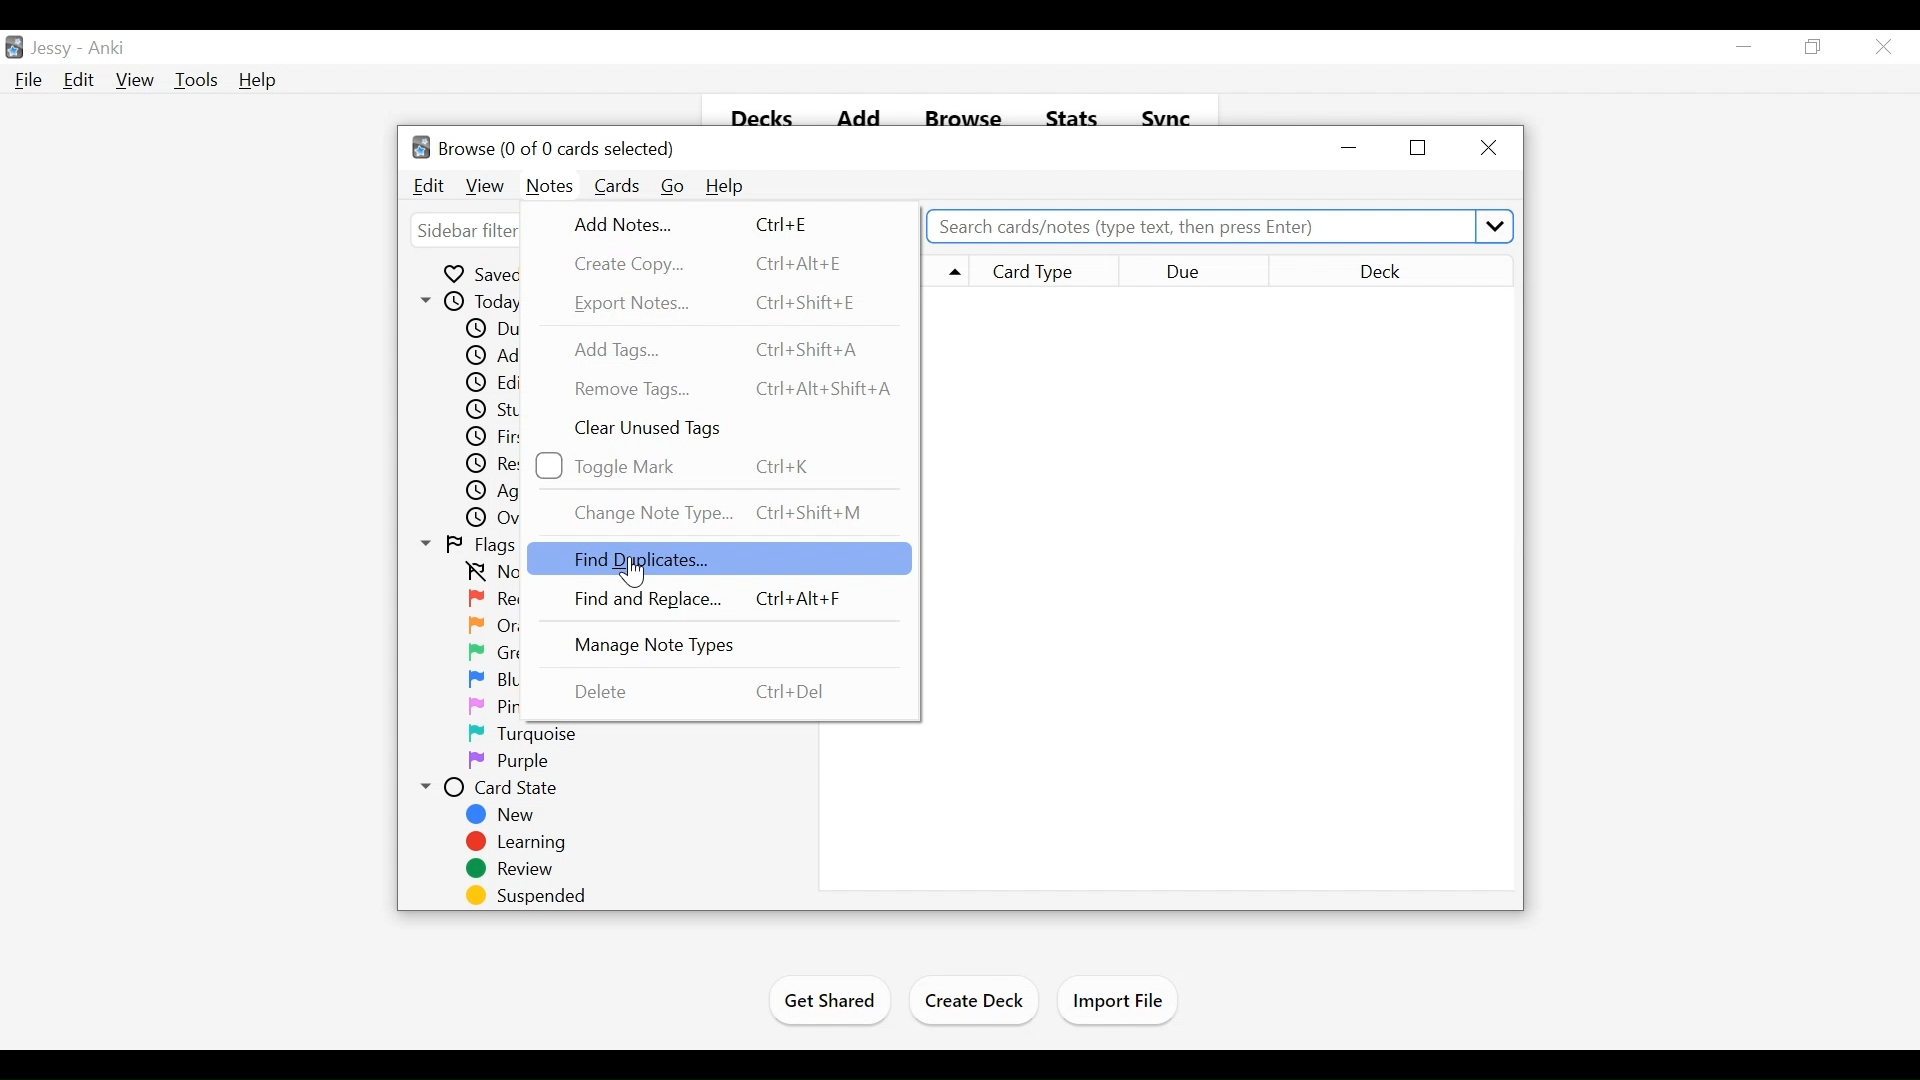 The width and height of the screenshot is (1920, 1080). Describe the element at coordinates (77, 79) in the screenshot. I see `Edit` at that location.